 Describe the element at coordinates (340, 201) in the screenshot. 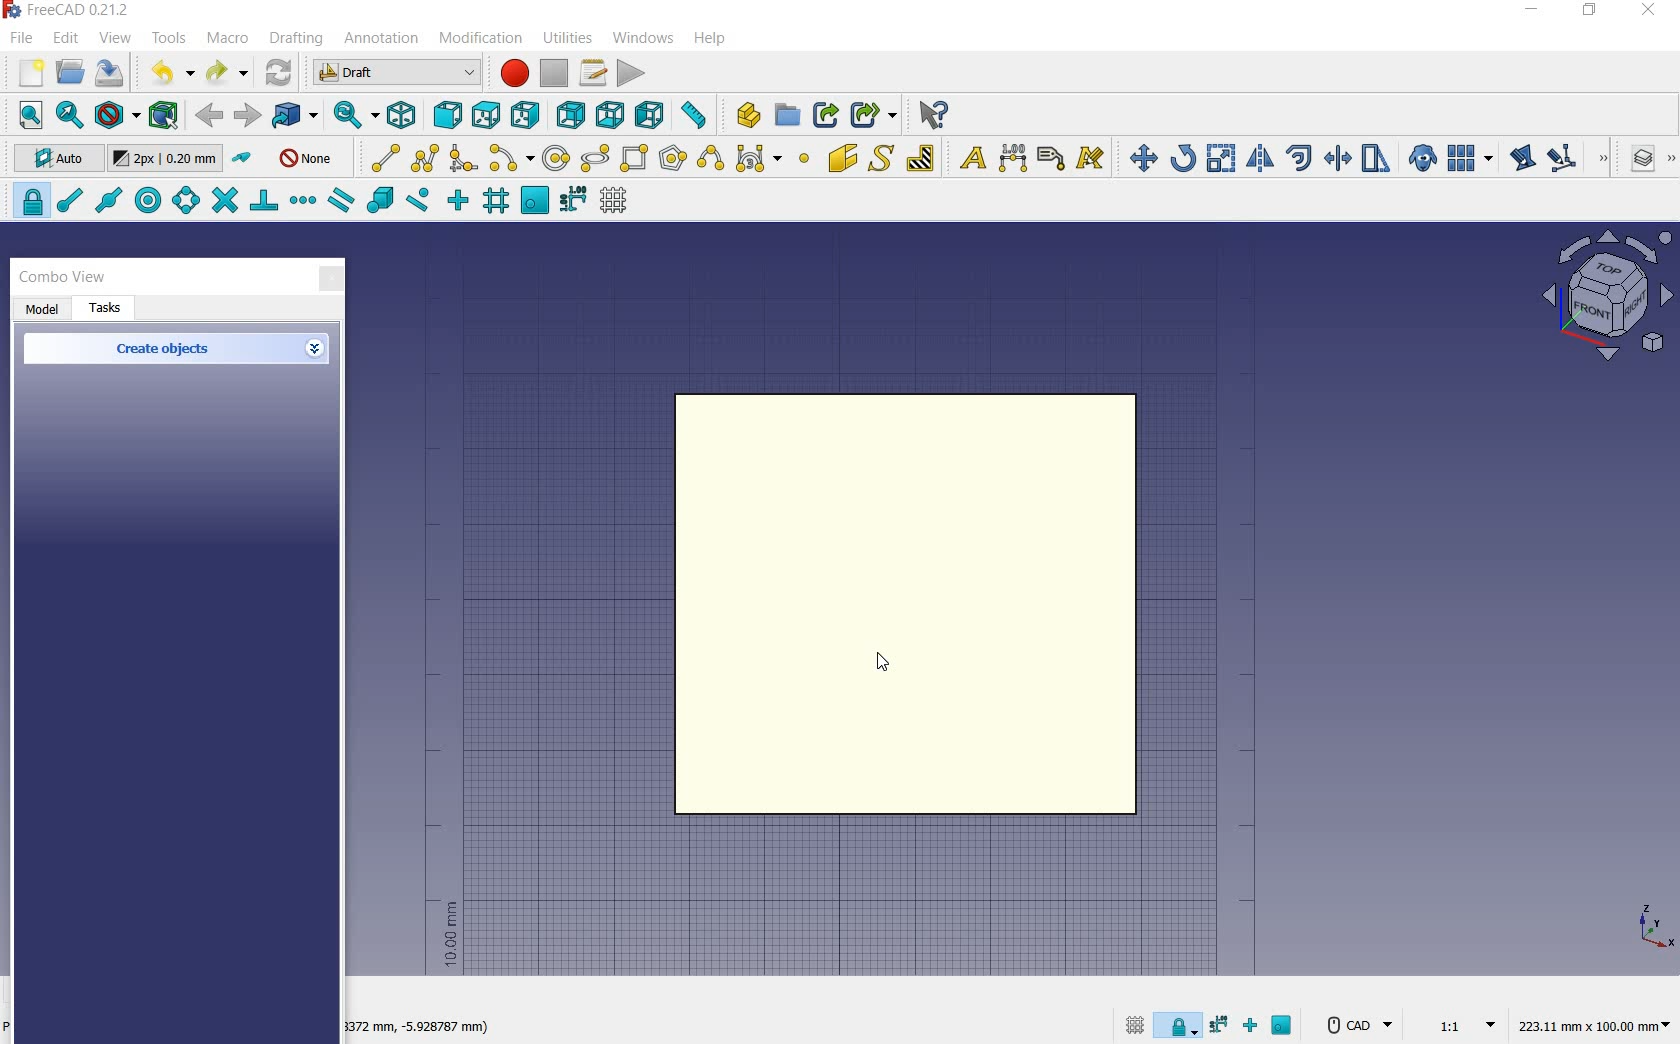

I see `snap parallel` at that location.